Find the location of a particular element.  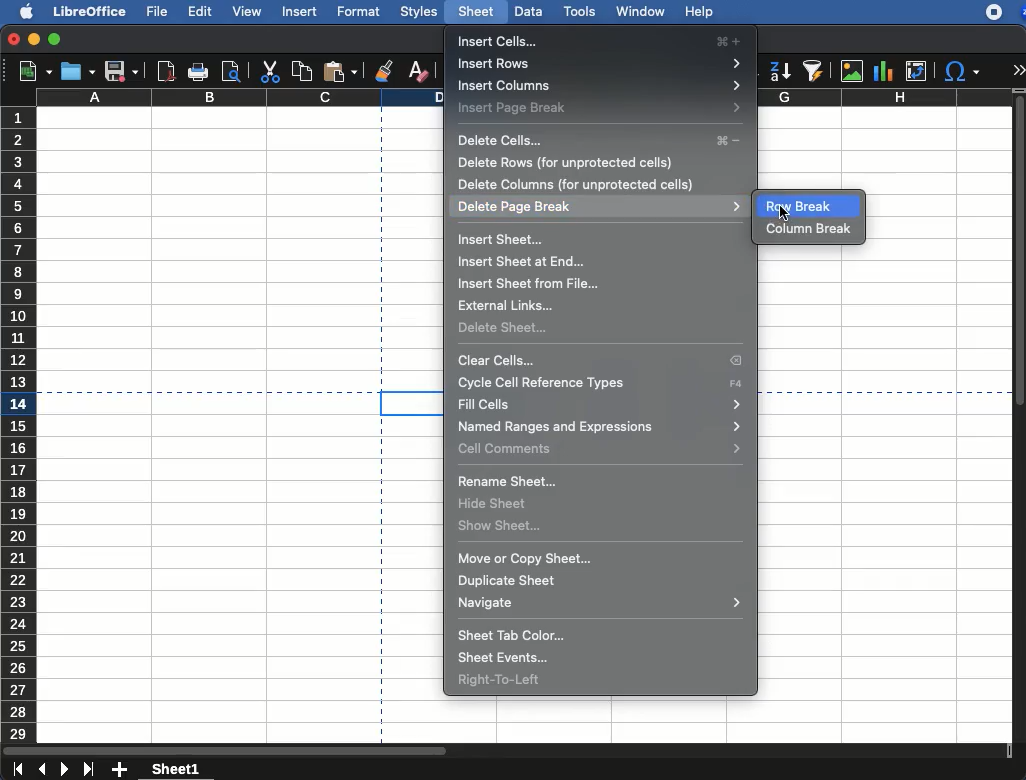

duplicate sheet is located at coordinates (510, 581).